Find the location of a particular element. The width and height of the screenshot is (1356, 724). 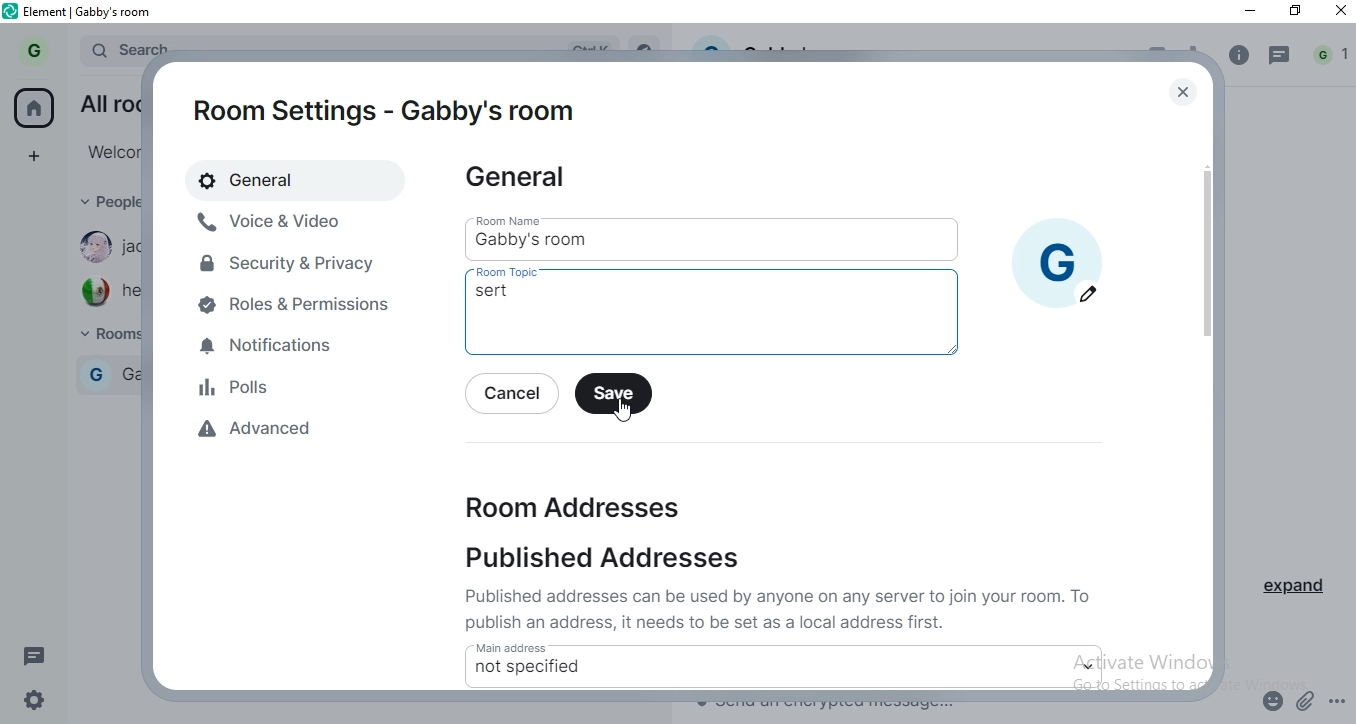

scroll bar is located at coordinates (1206, 284).